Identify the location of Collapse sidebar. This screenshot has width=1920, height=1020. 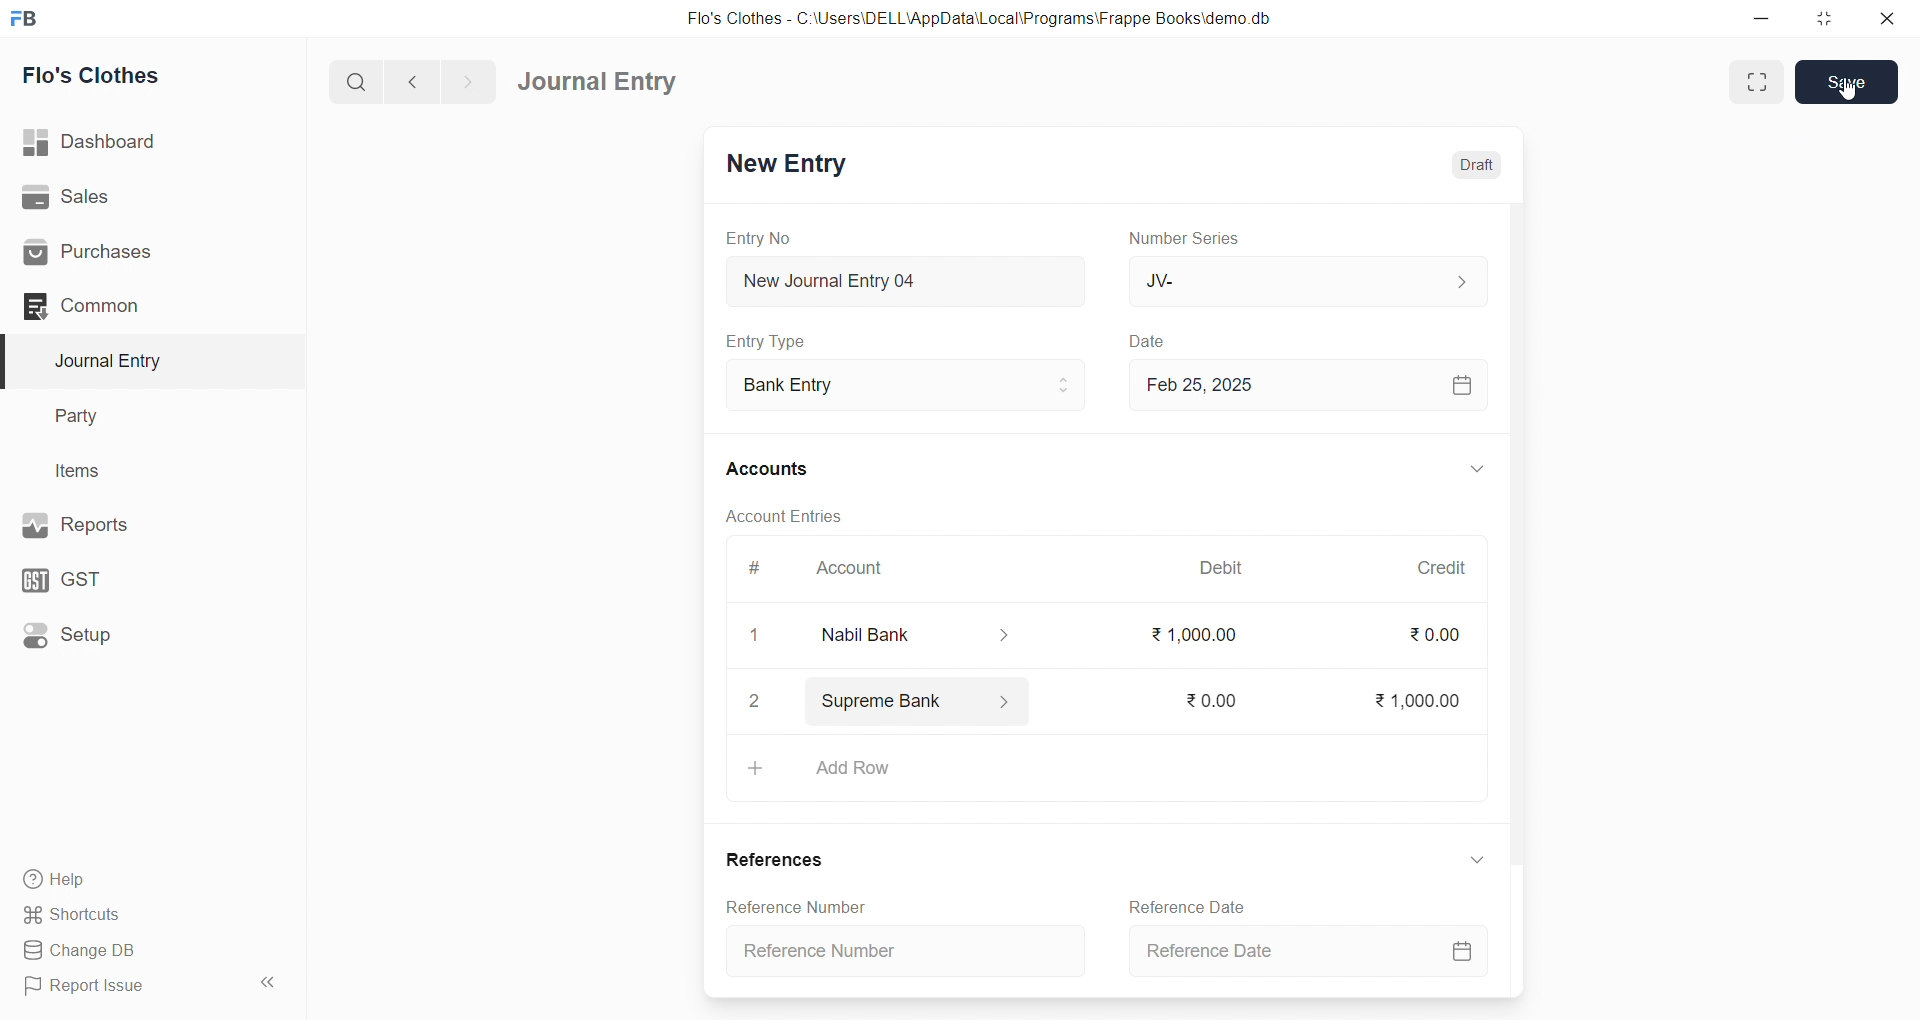
(270, 986).